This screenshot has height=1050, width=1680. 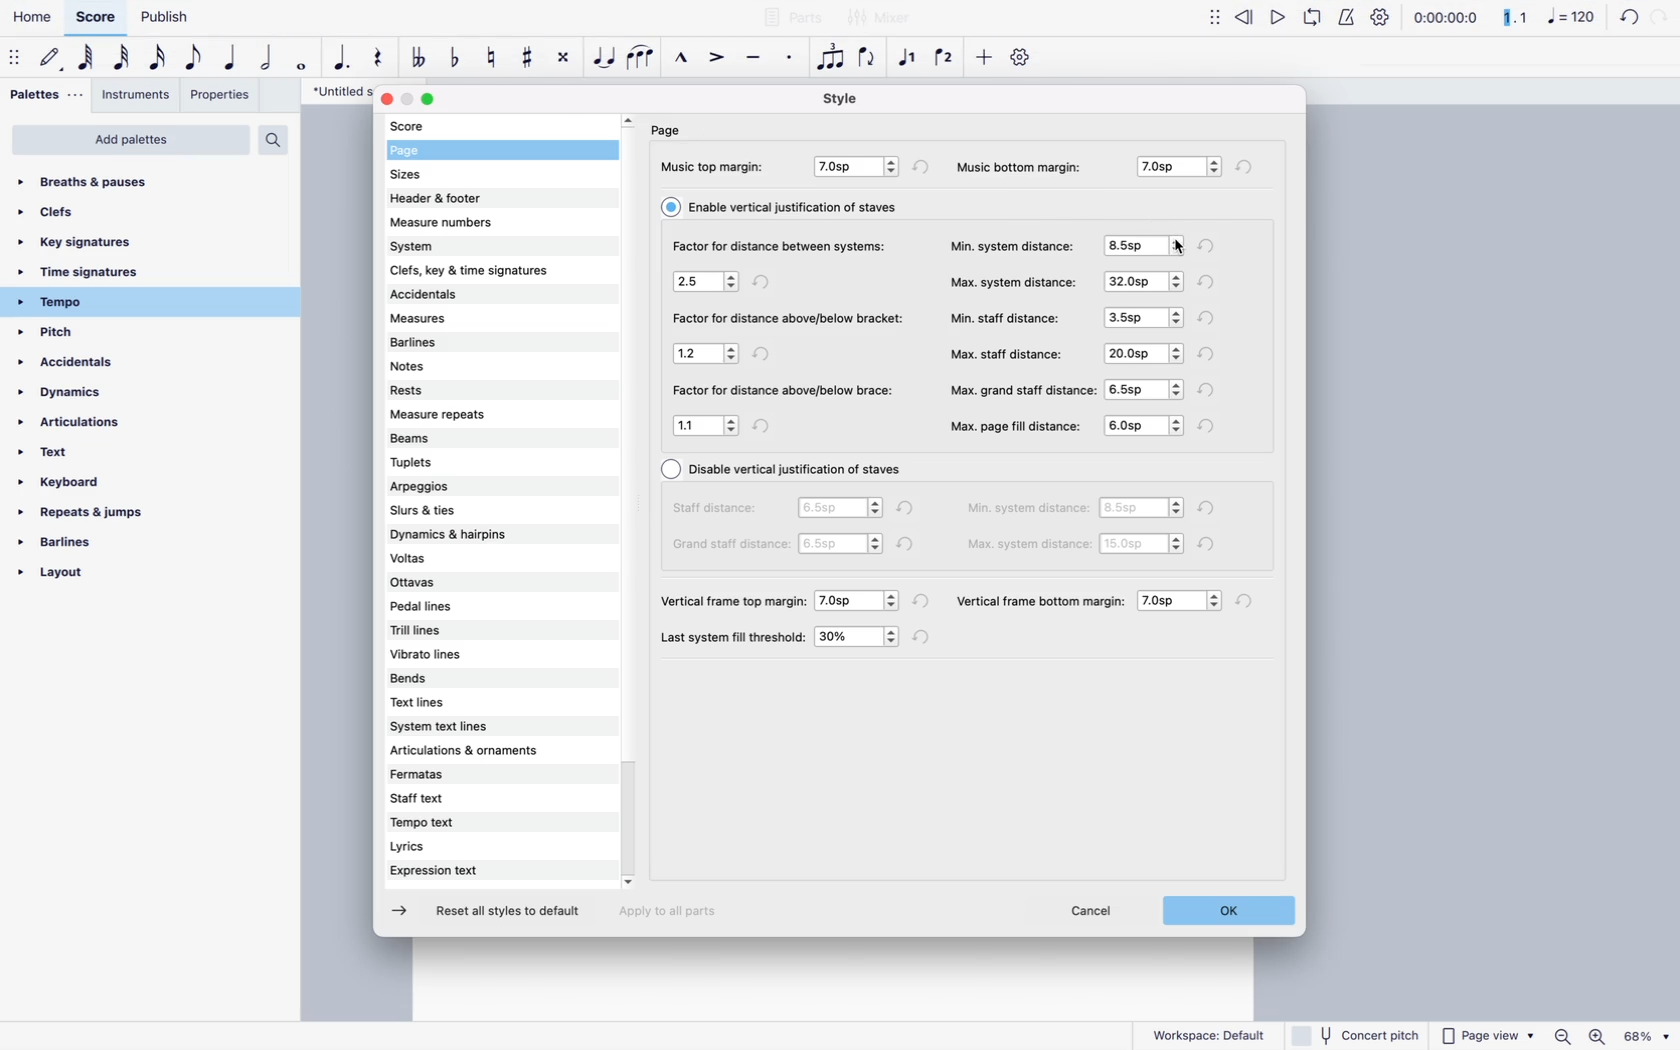 What do you see at coordinates (461, 824) in the screenshot?
I see `tempo text` at bounding box center [461, 824].